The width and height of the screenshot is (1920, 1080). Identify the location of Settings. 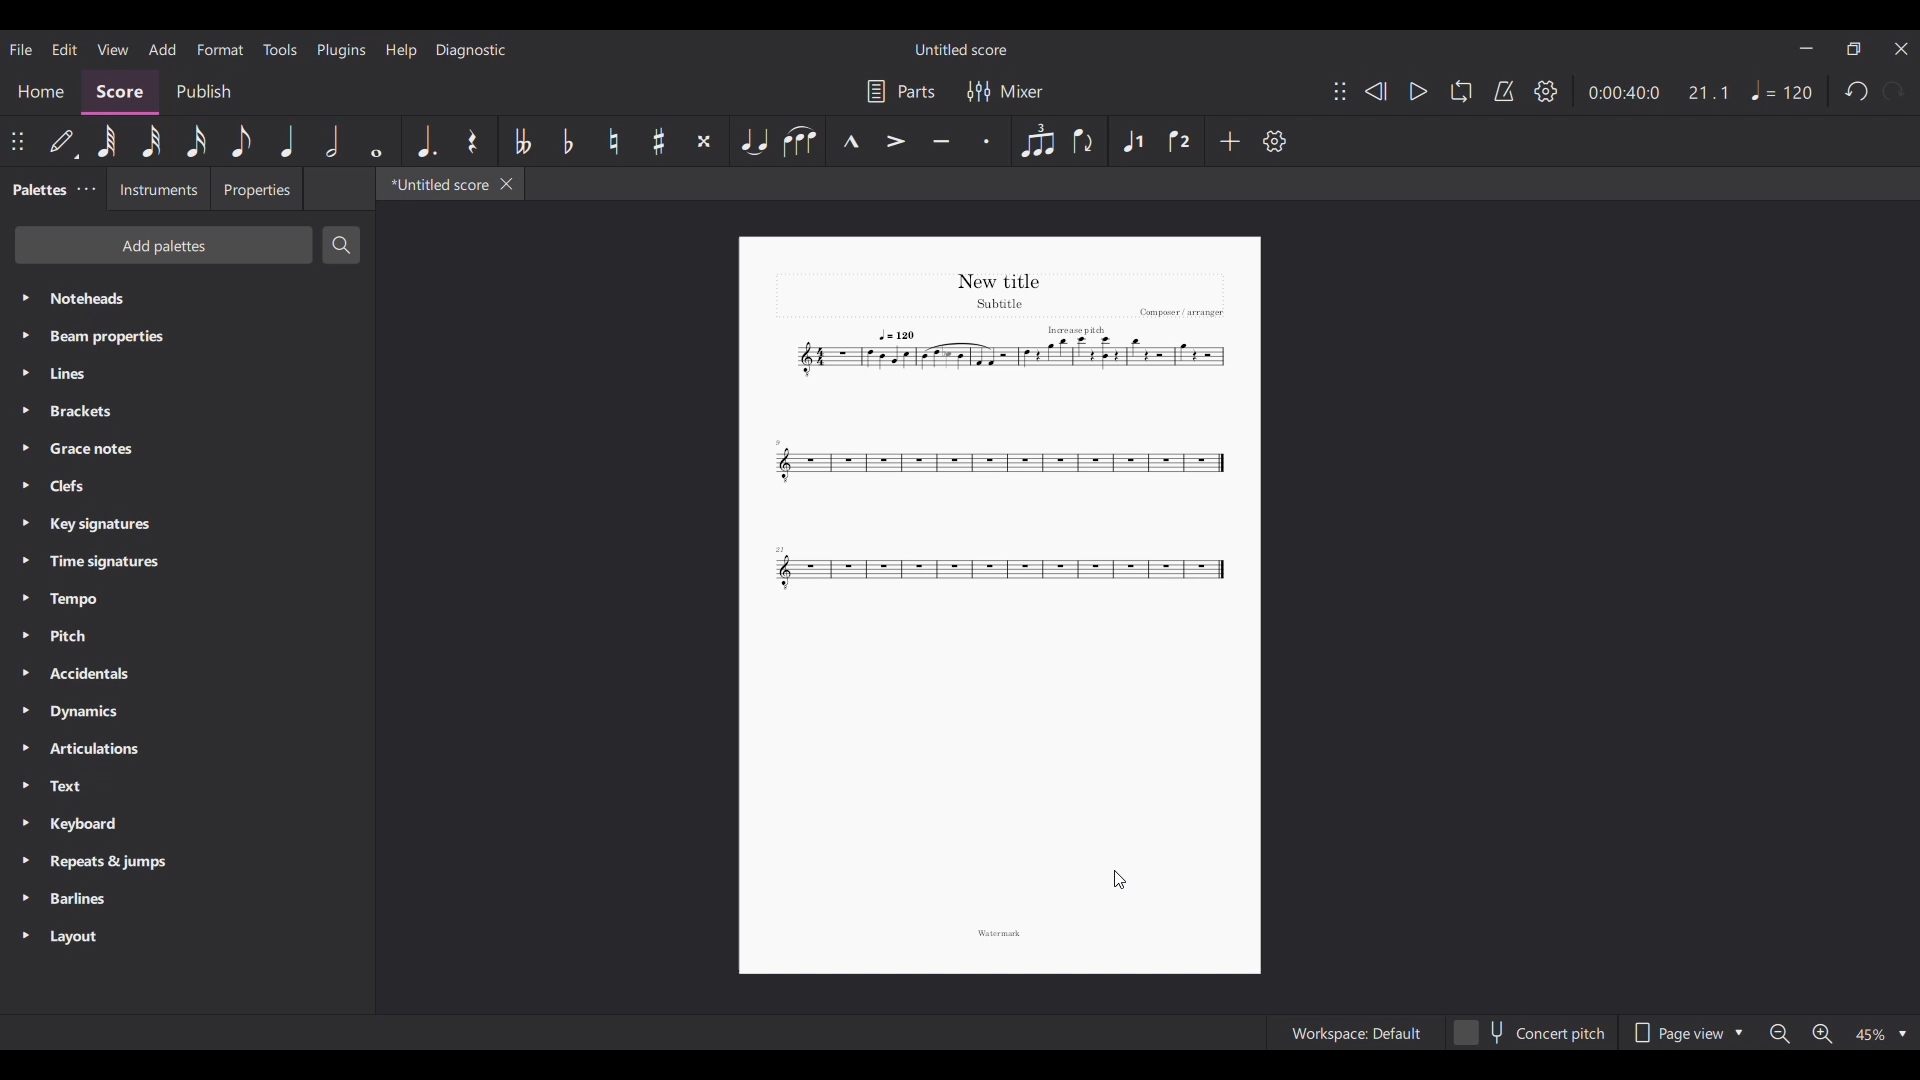
(1274, 141).